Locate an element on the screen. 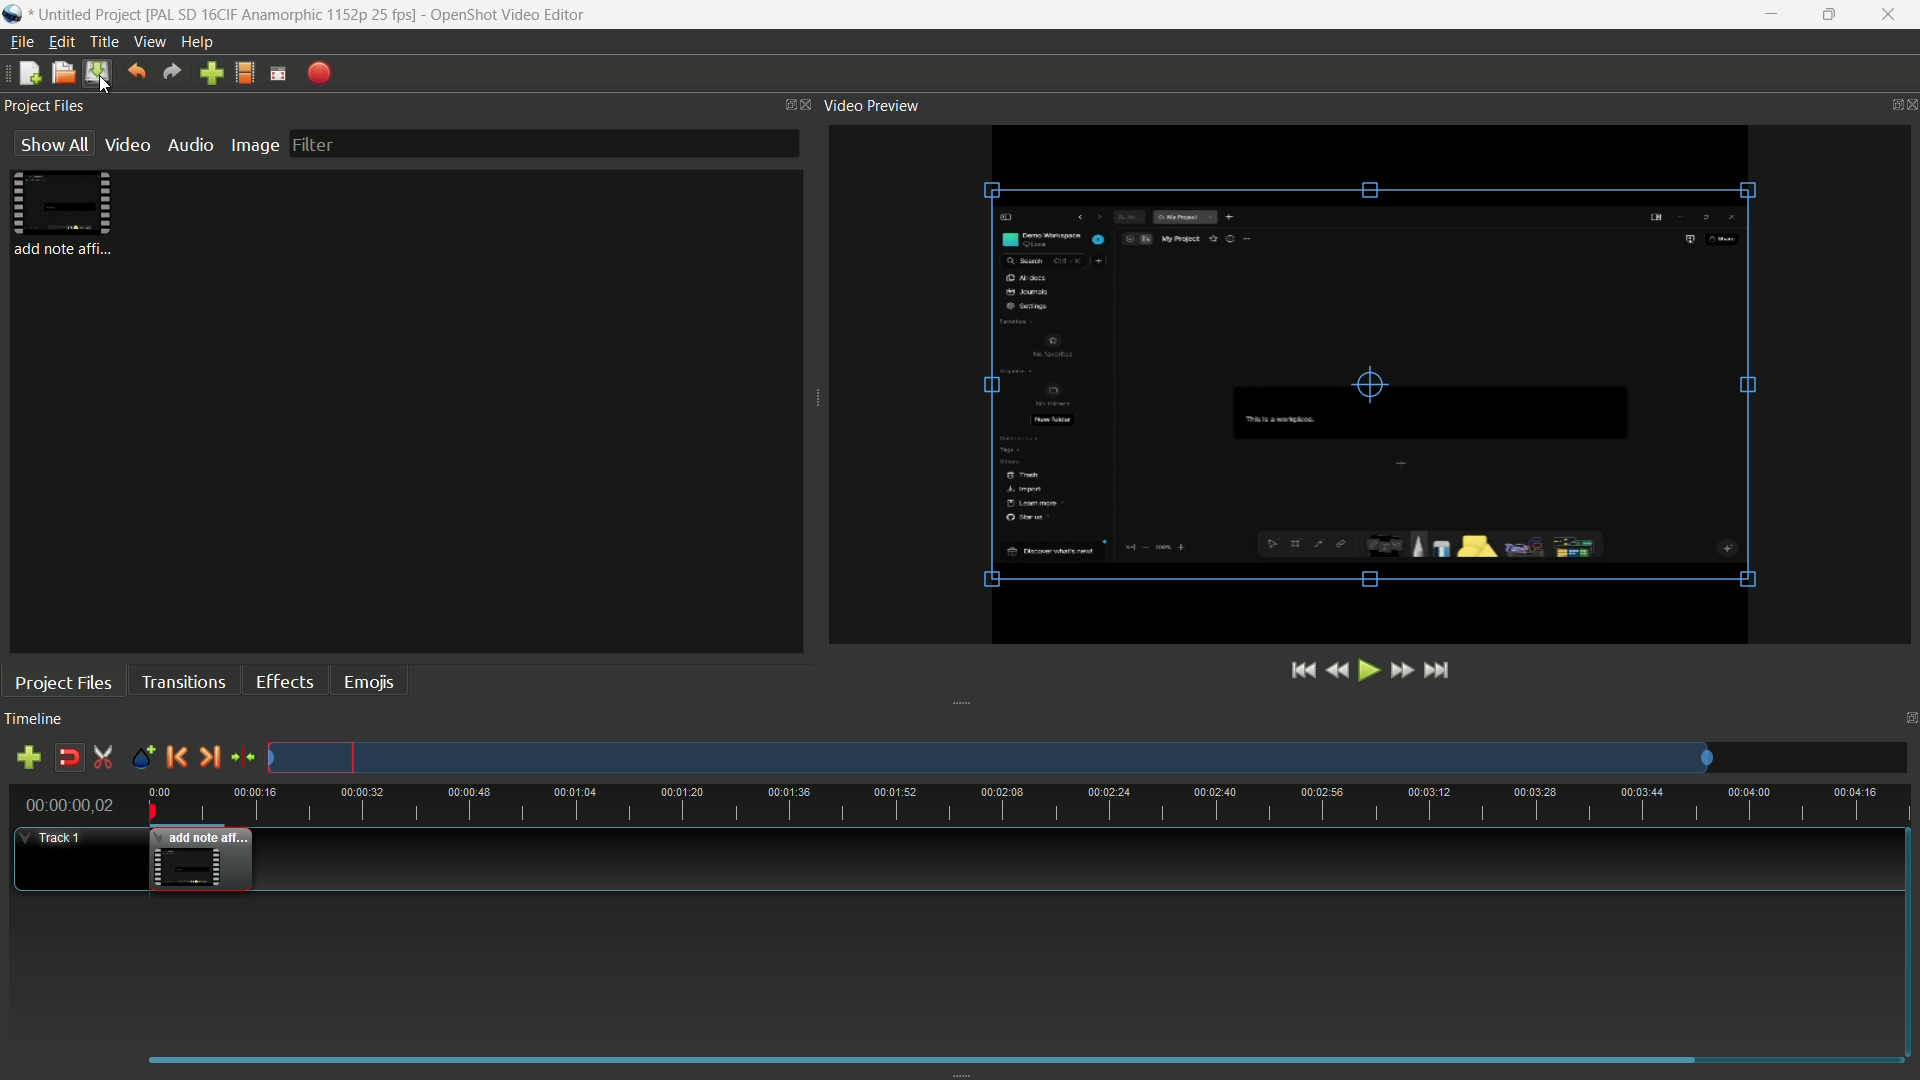 The width and height of the screenshot is (1920, 1080). next marker is located at coordinates (208, 758).